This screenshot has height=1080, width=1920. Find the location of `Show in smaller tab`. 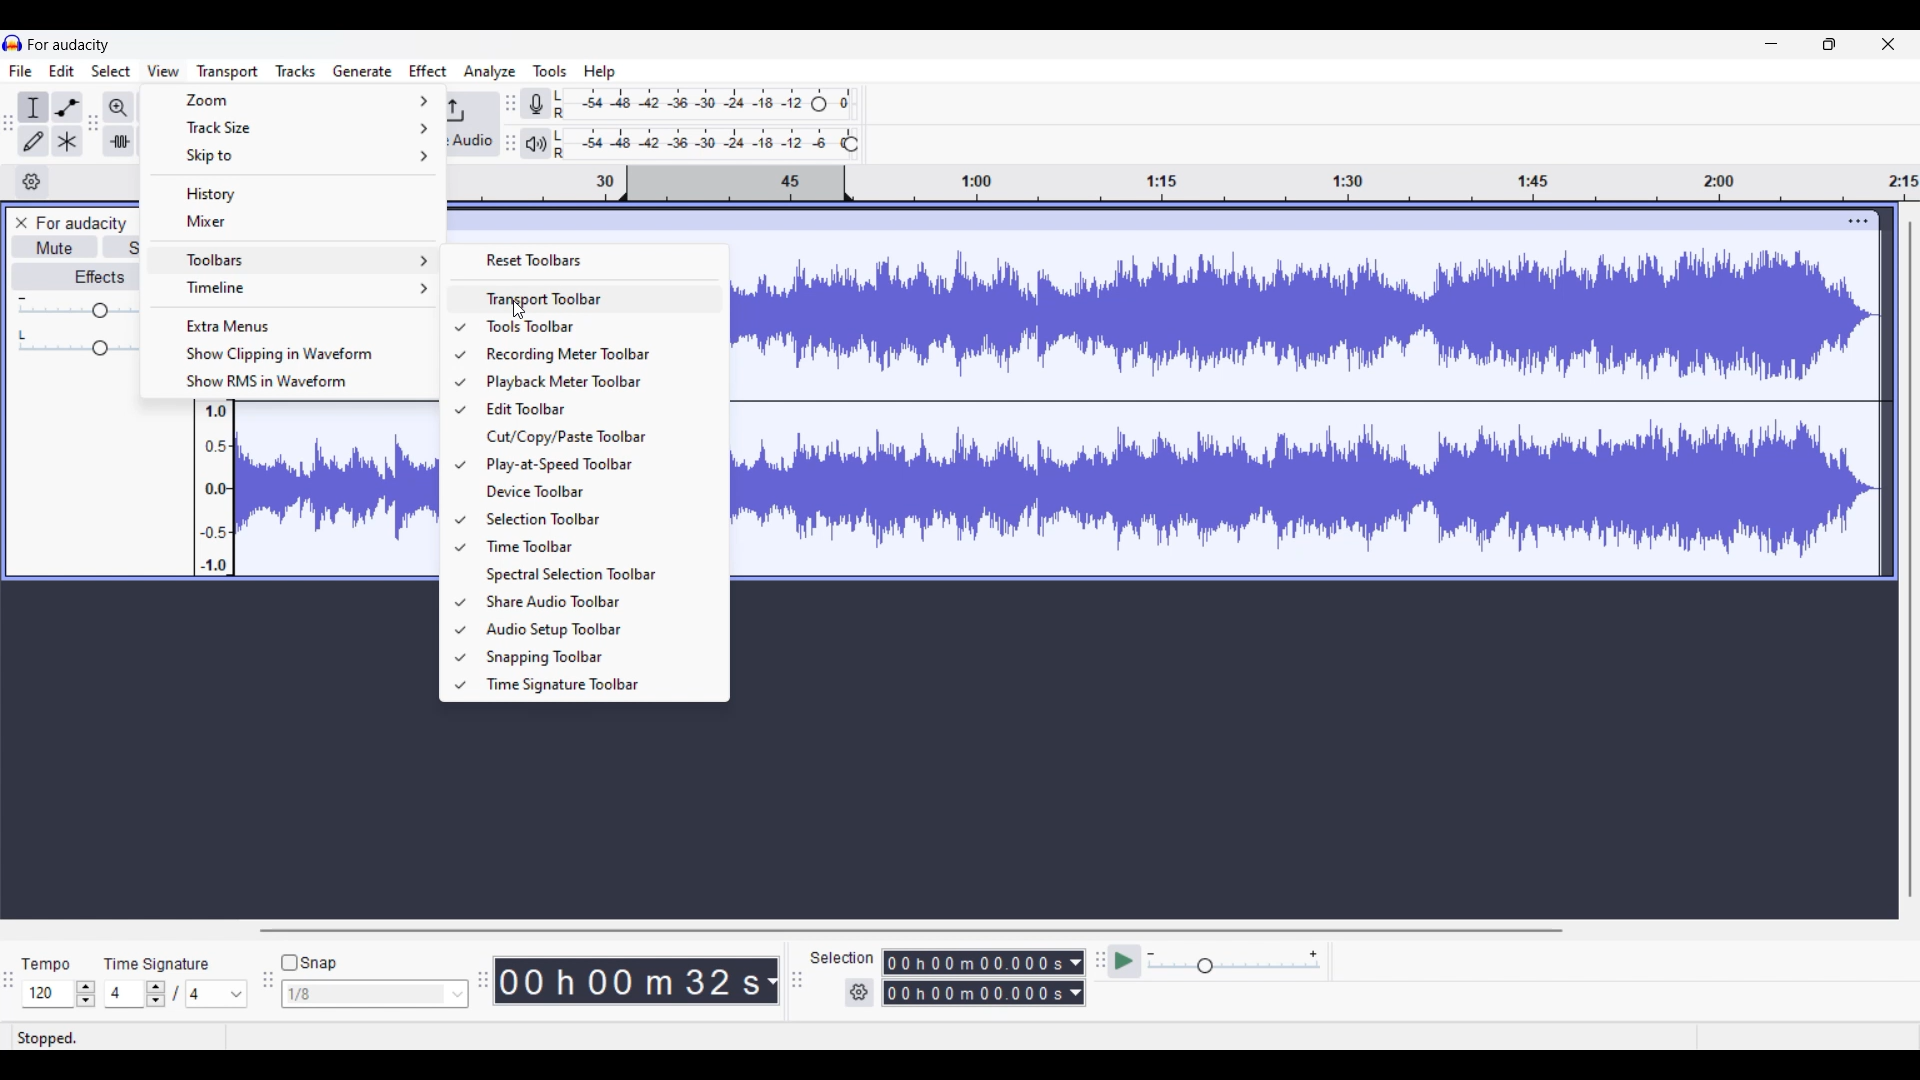

Show in smaller tab is located at coordinates (1829, 44).